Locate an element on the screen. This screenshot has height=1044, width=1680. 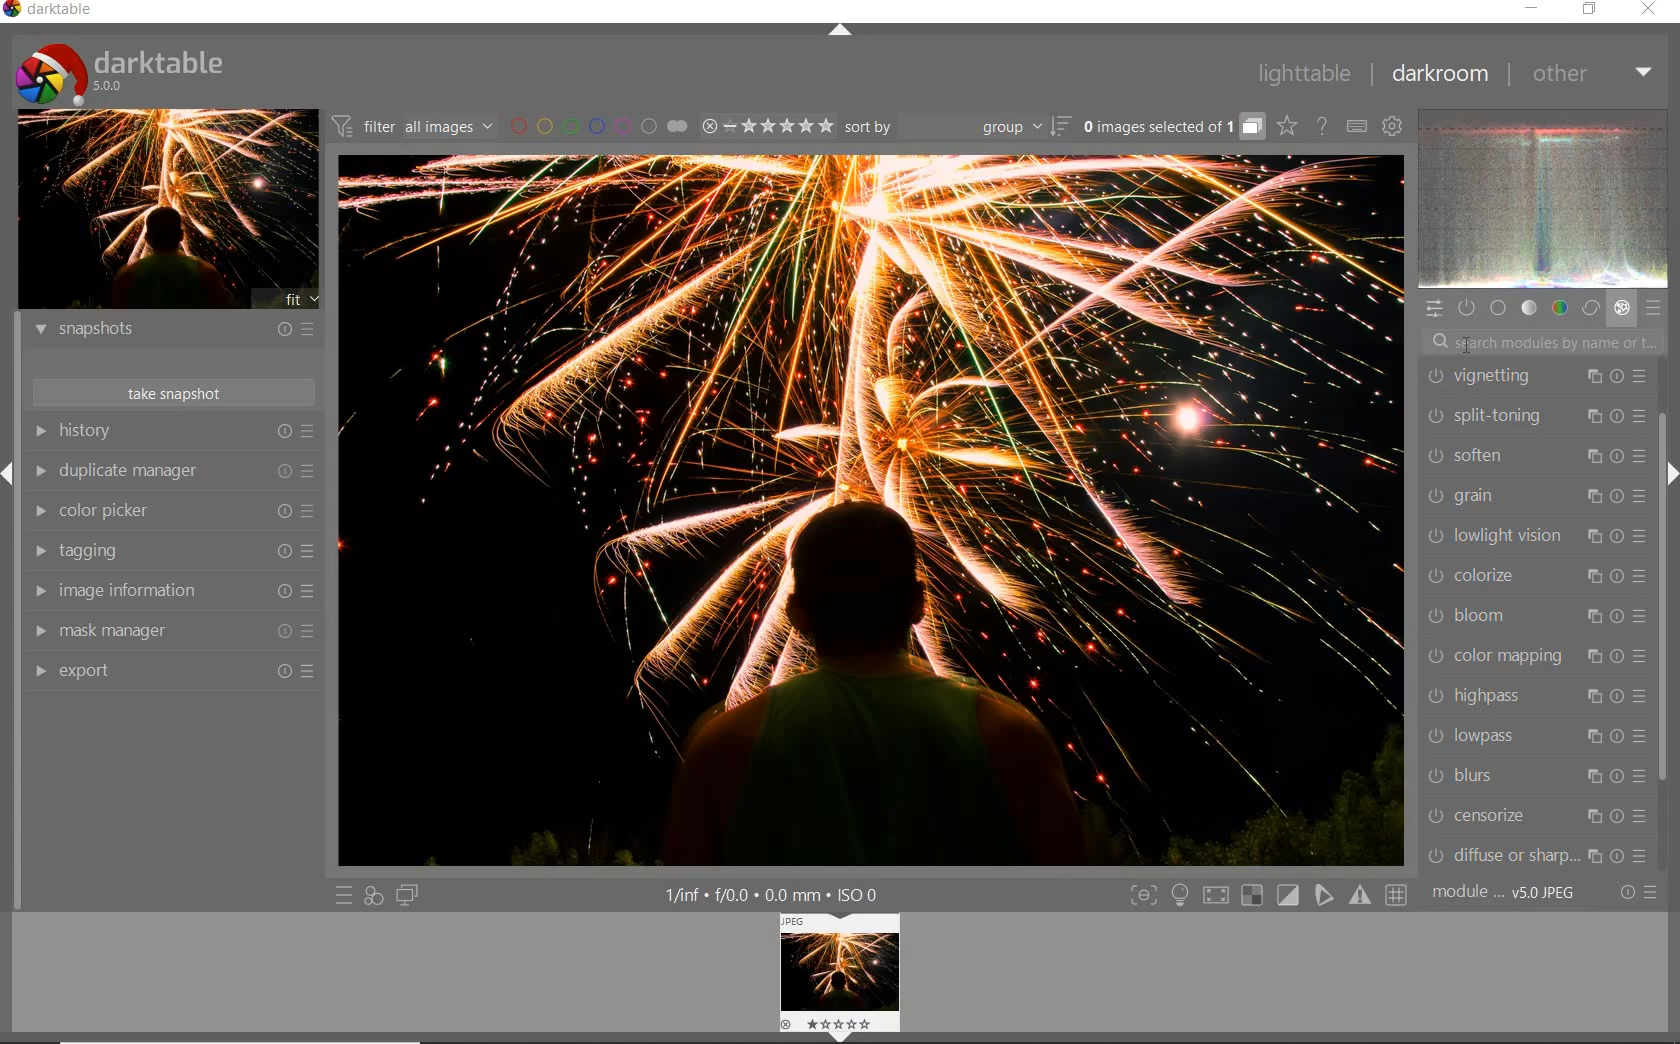
lighttable is located at coordinates (1301, 72).